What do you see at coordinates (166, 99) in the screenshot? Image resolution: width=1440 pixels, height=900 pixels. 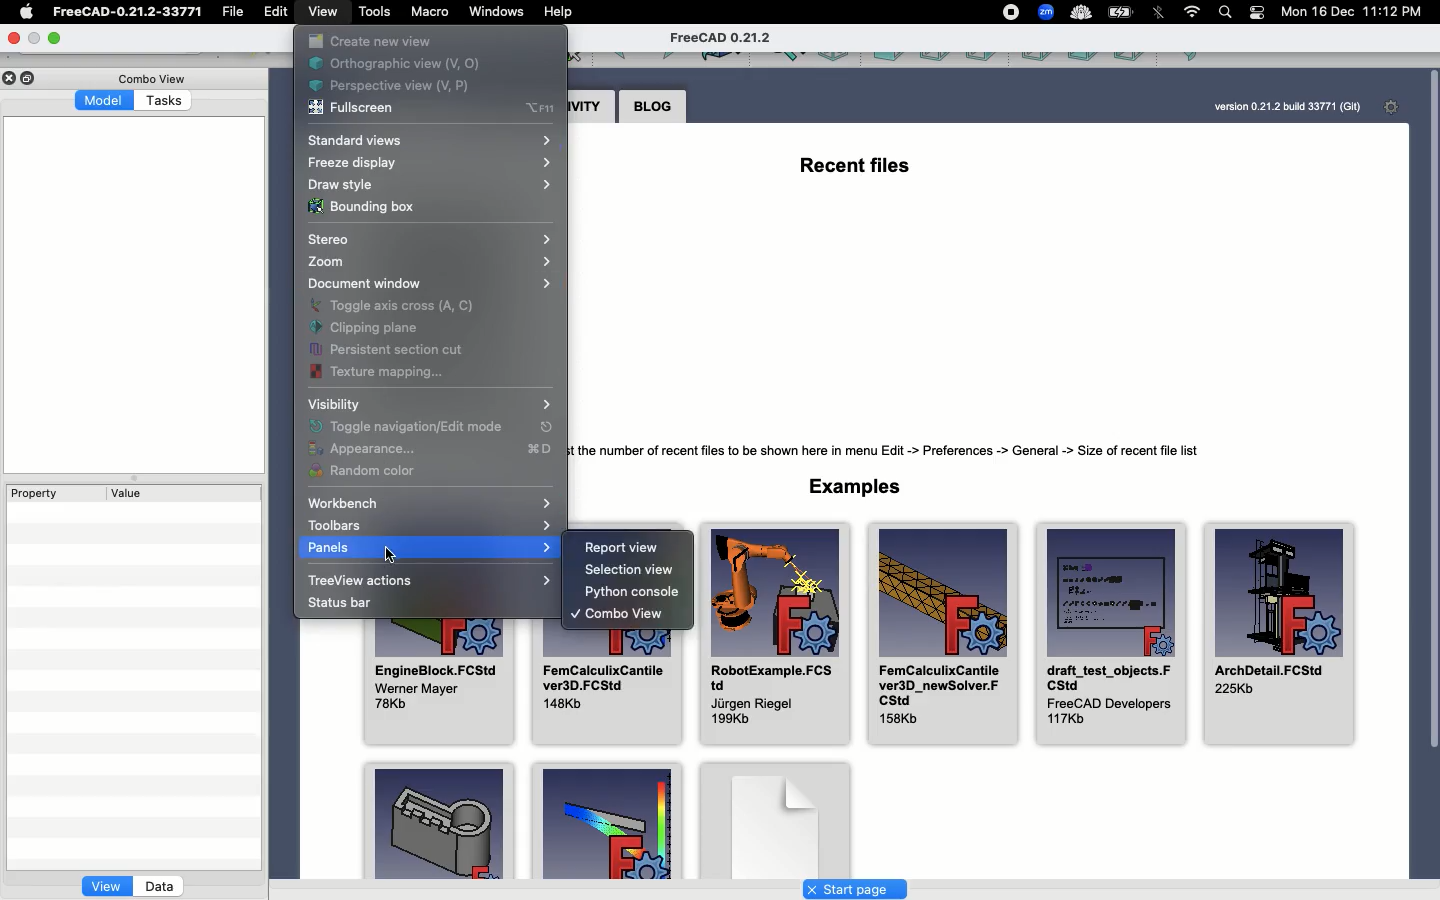 I see `Tasks` at bounding box center [166, 99].